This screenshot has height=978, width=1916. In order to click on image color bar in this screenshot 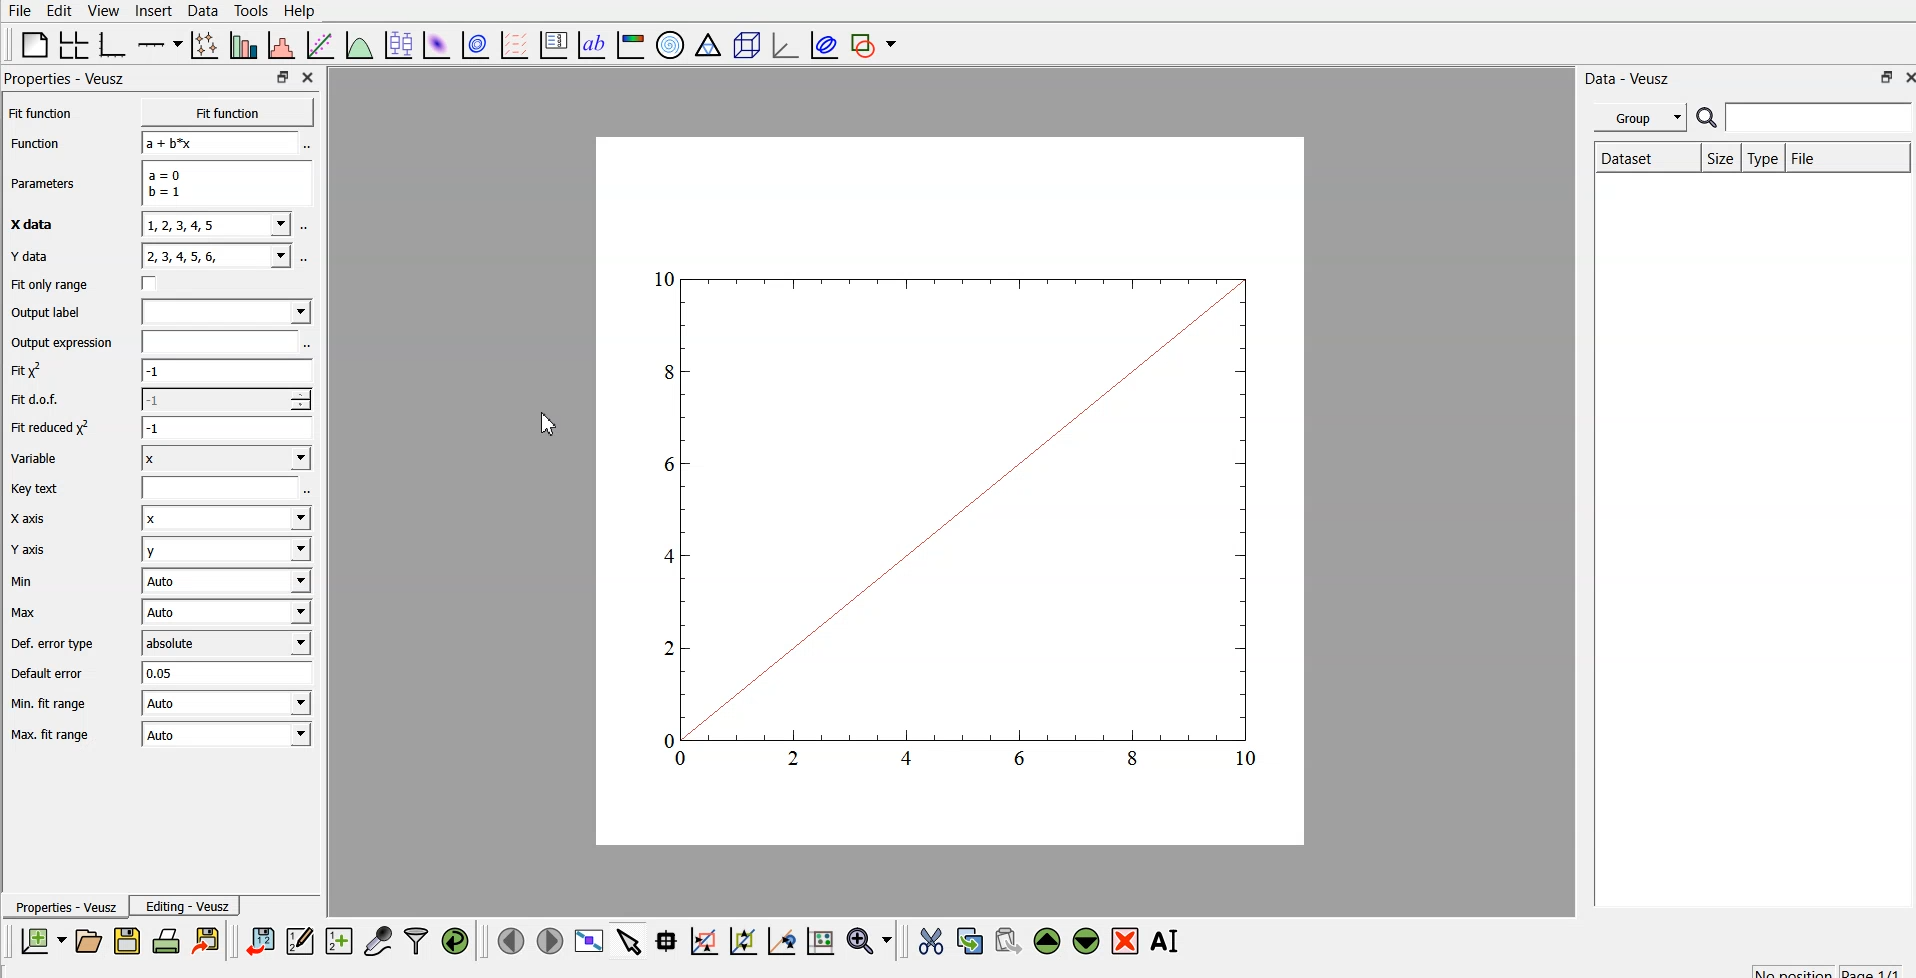, I will do `click(635, 45)`.